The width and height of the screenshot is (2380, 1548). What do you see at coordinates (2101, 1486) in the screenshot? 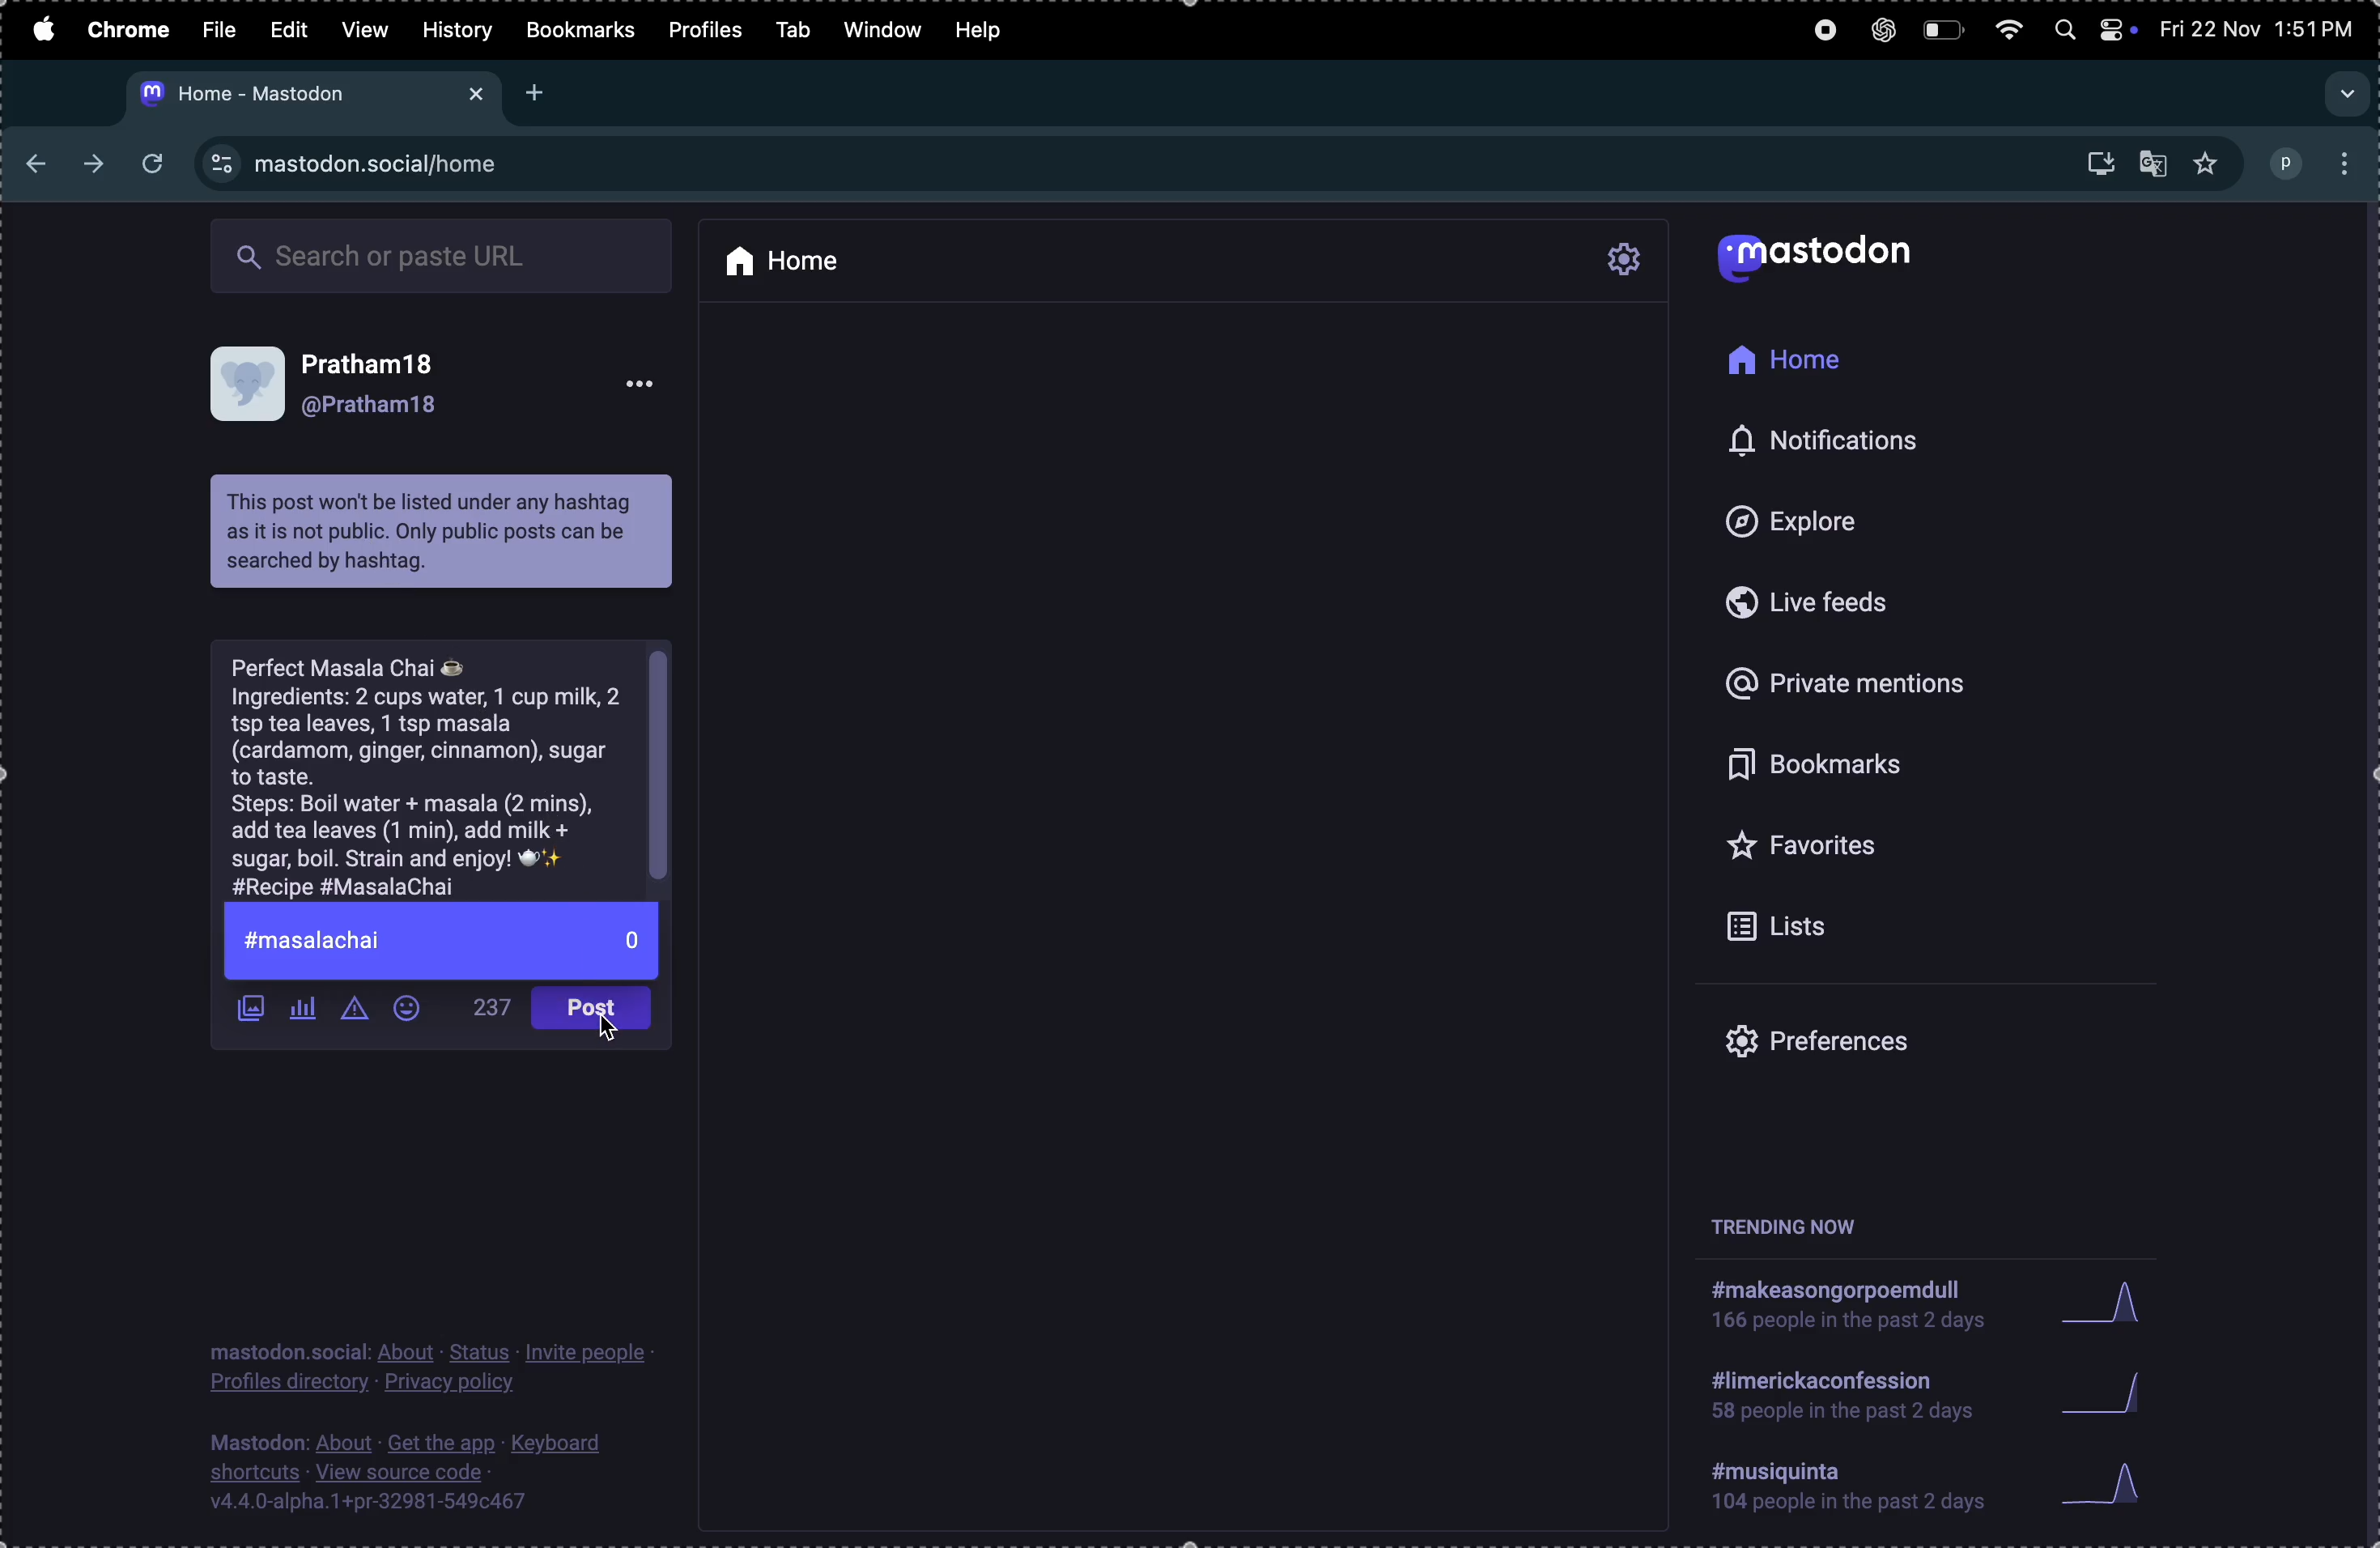
I see `graphs` at bounding box center [2101, 1486].